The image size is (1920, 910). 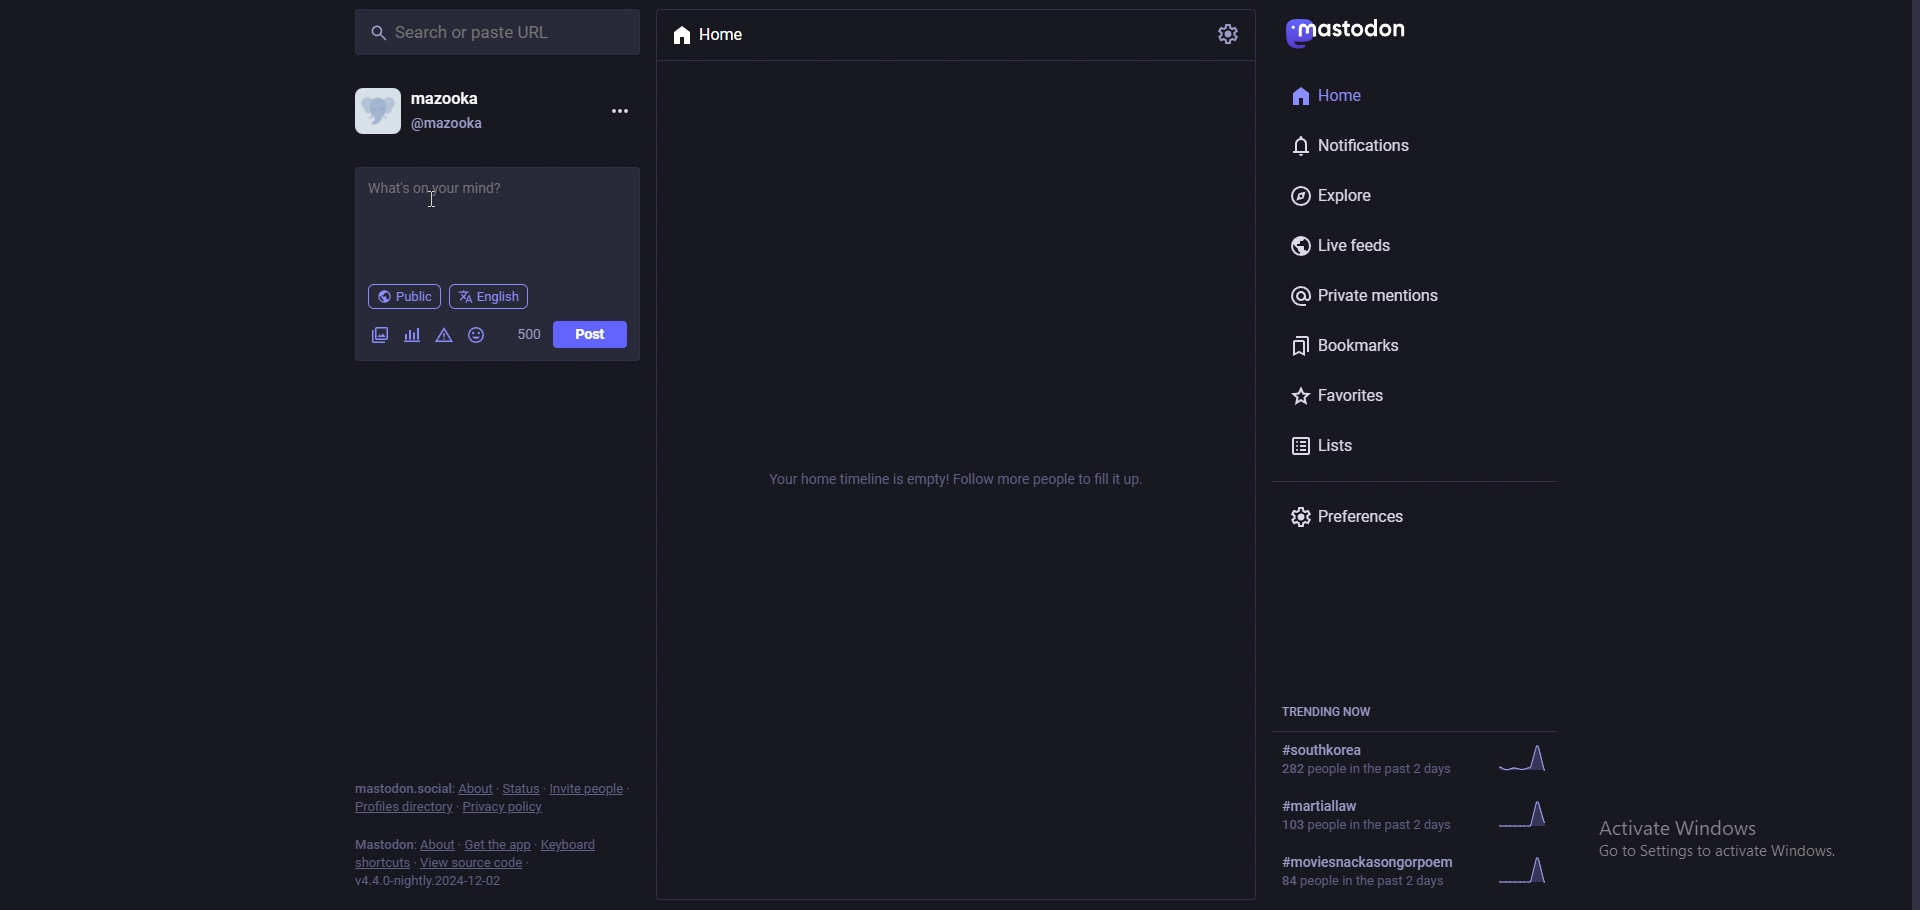 I want to click on menu, so click(x=619, y=110).